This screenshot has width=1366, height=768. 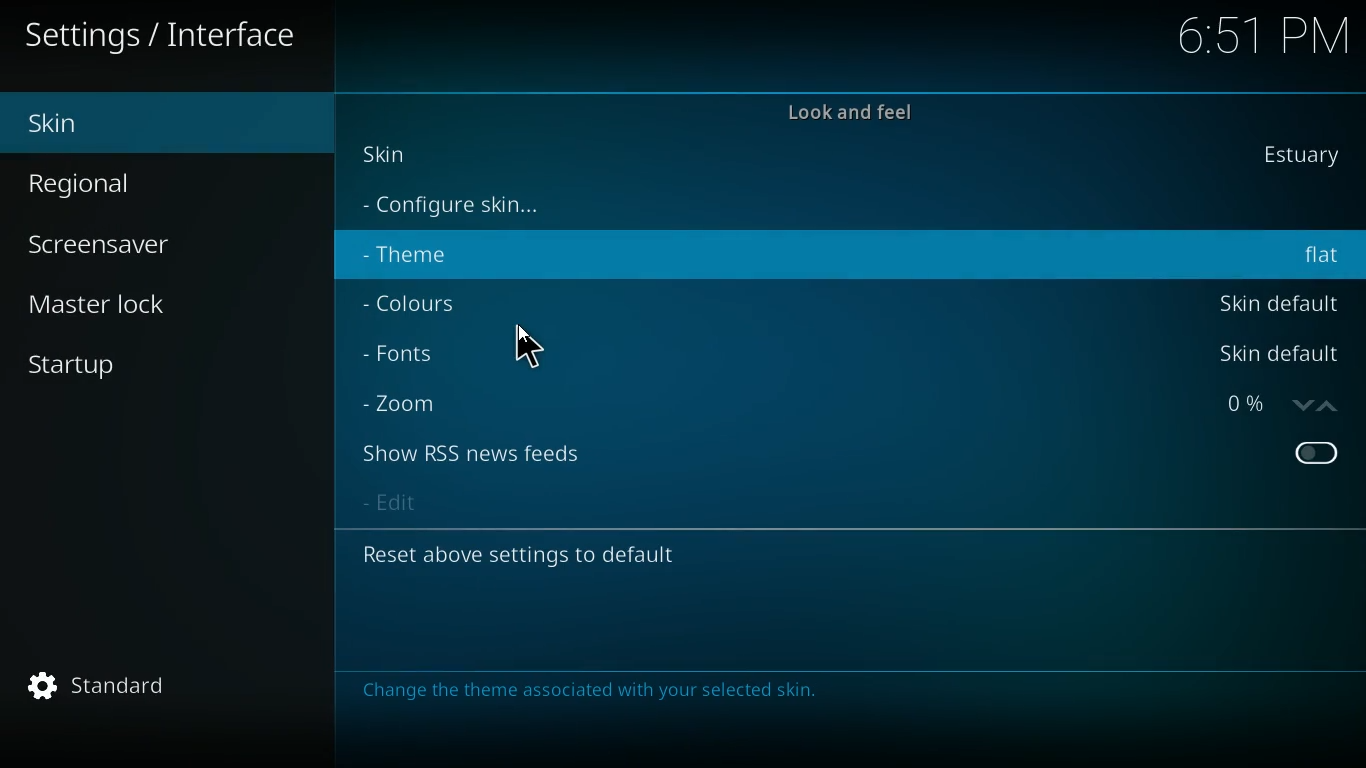 I want to click on show rss, so click(x=490, y=454).